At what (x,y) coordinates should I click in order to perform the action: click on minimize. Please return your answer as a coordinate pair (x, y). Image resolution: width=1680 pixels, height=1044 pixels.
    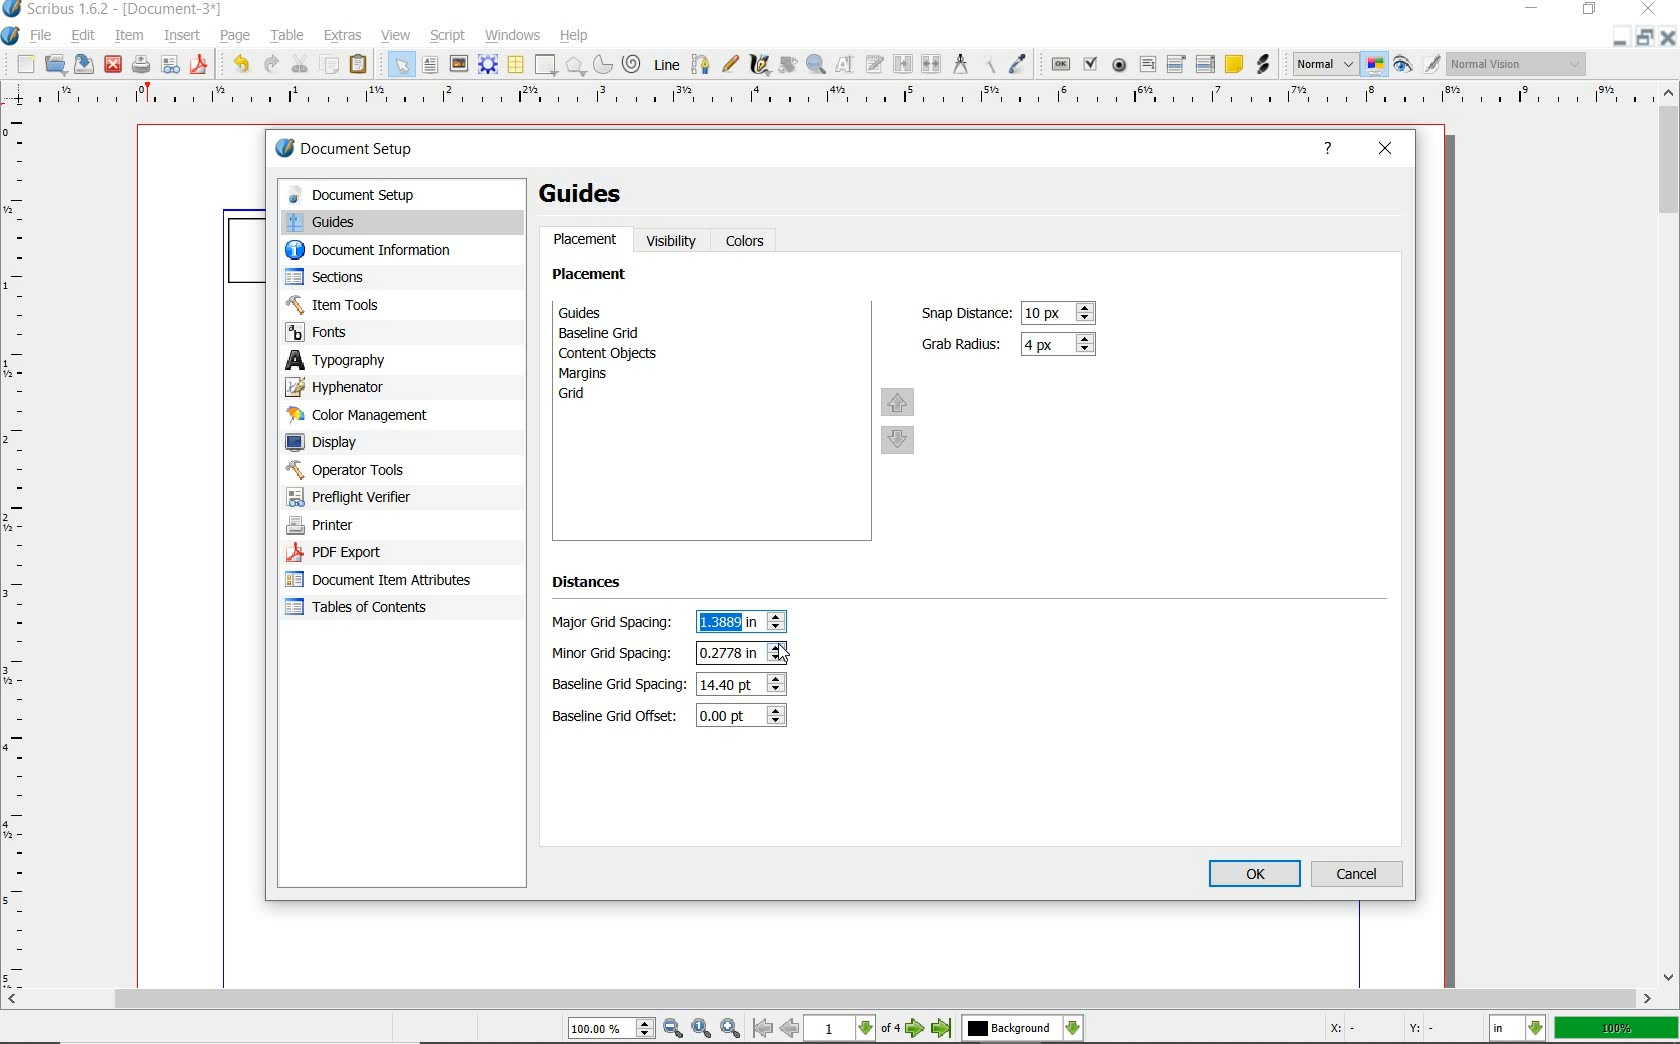
    Looking at the image, I should click on (1534, 9).